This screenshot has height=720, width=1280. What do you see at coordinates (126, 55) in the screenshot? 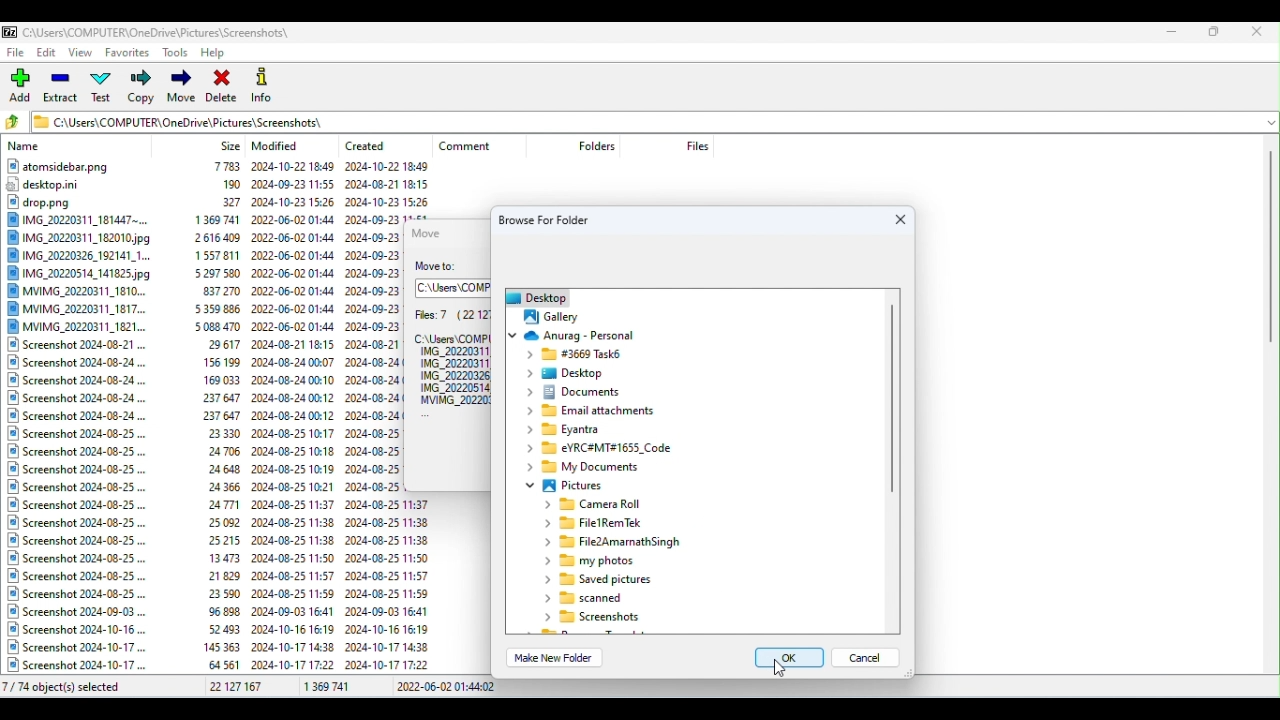
I see `Favorites` at bounding box center [126, 55].